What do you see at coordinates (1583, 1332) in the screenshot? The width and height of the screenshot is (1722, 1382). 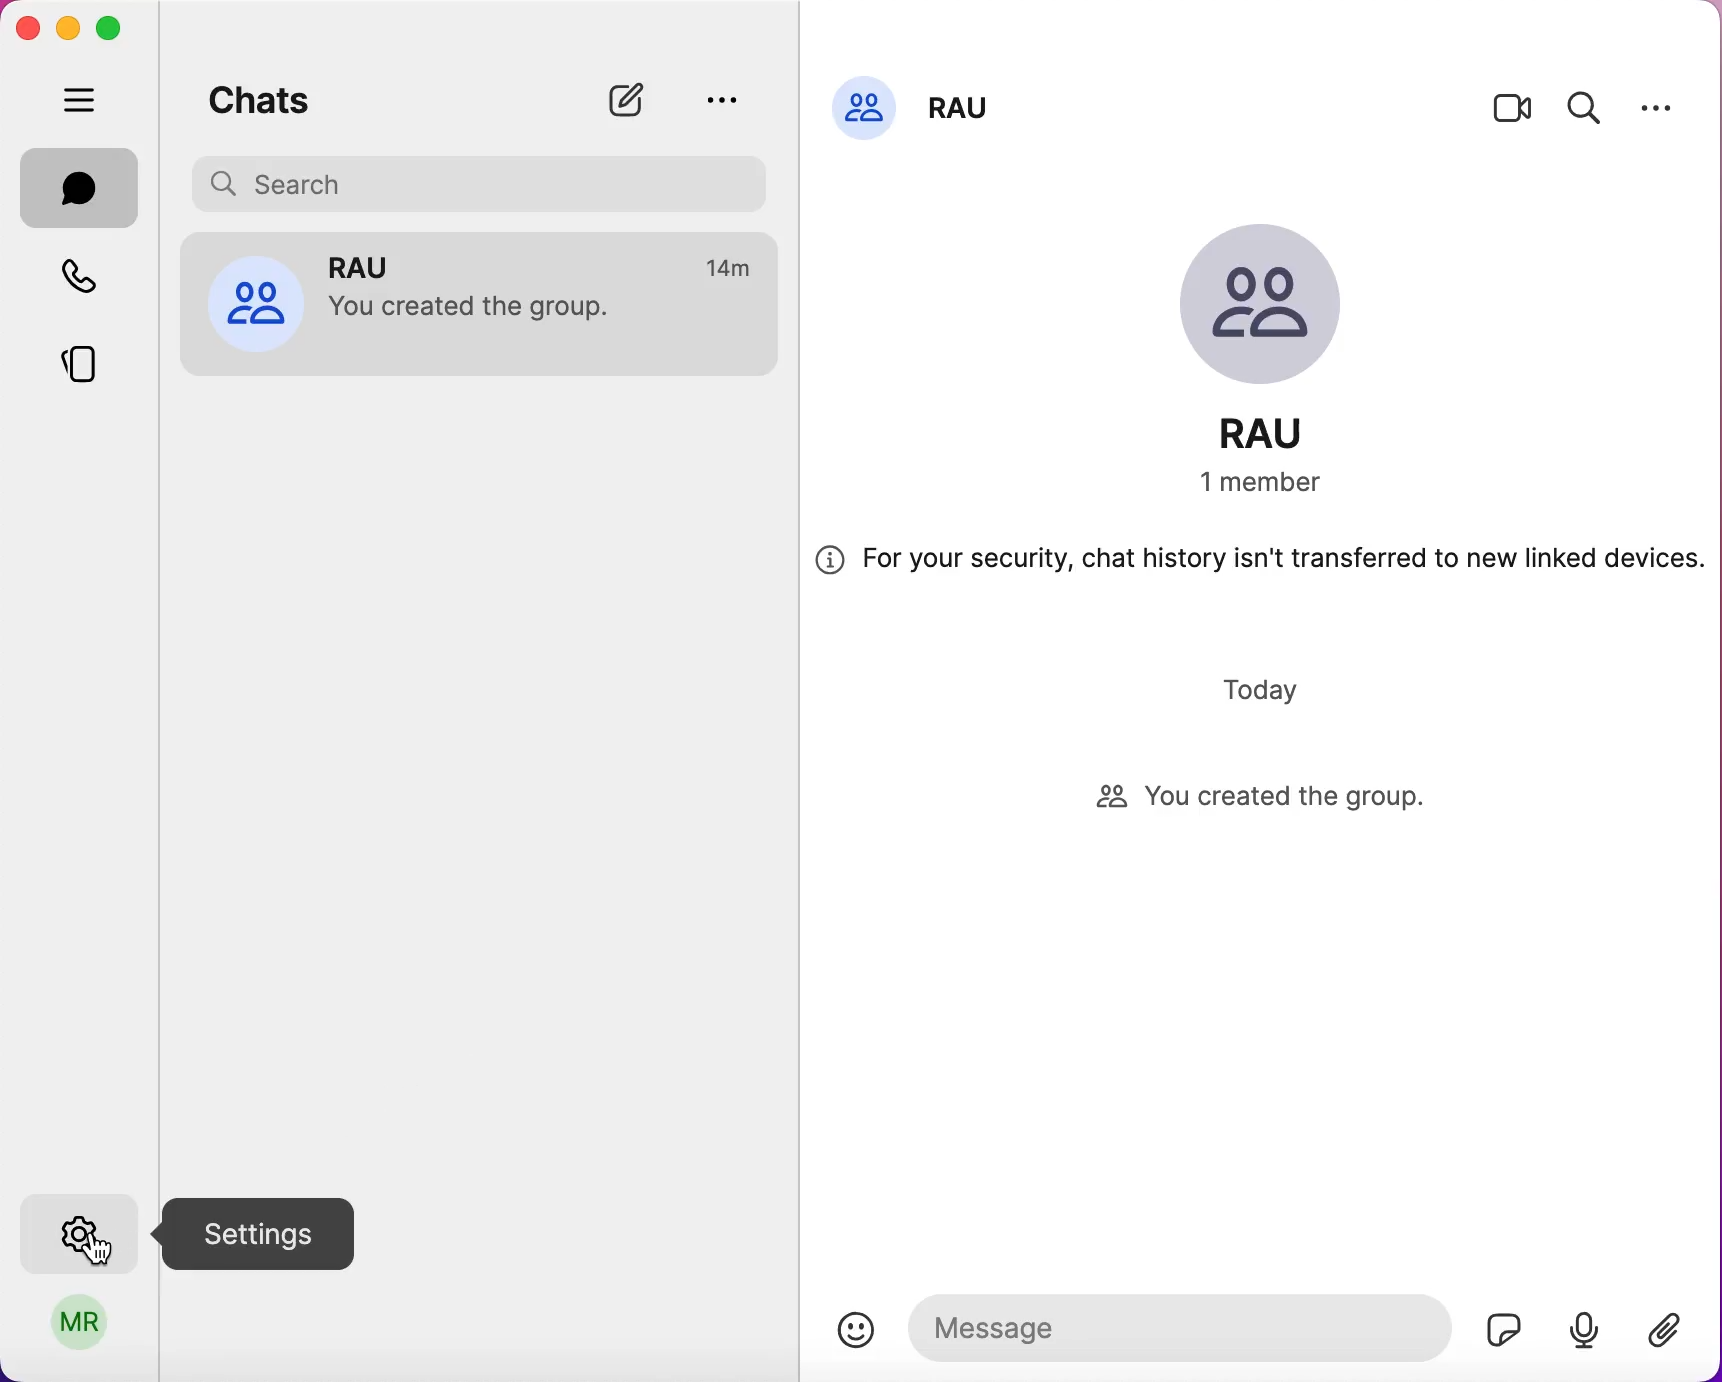 I see `record audio` at bounding box center [1583, 1332].